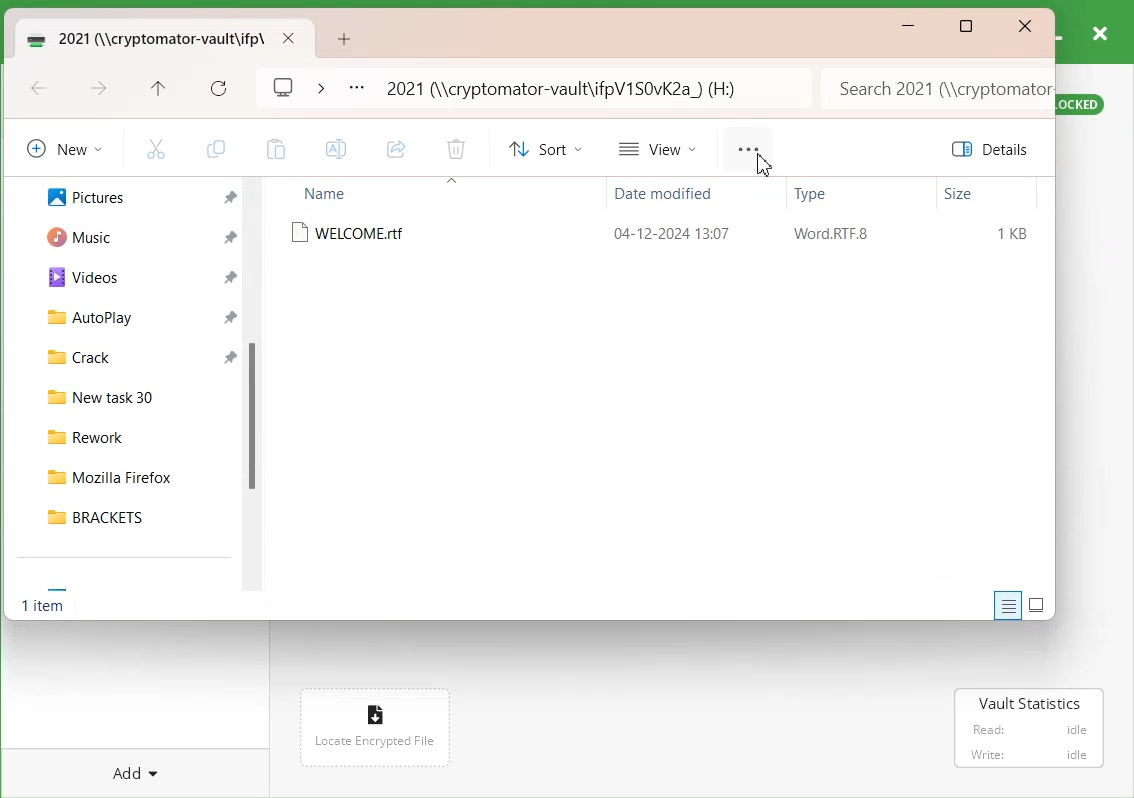 This screenshot has height=798, width=1134. What do you see at coordinates (230, 278) in the screenshot?
I see `Pin a file` at bounding box center [230, 278].